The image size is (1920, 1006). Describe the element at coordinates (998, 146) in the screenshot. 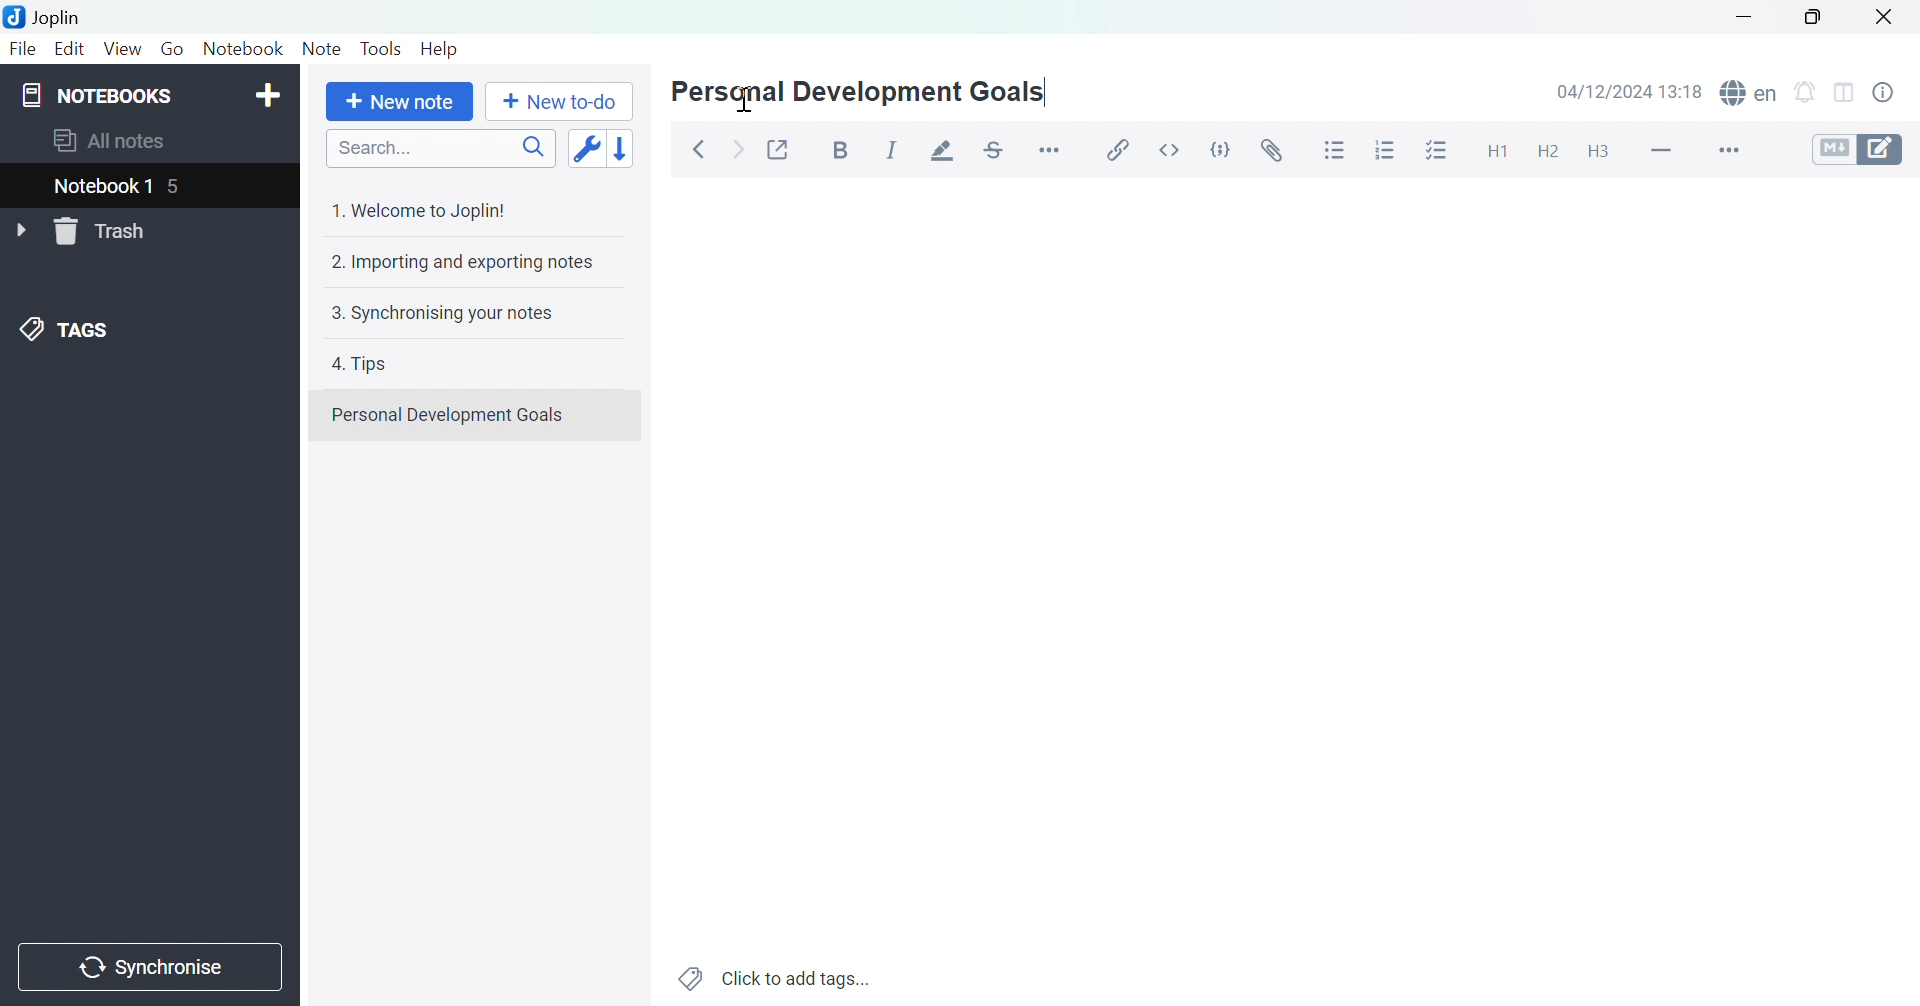

I see `Strikethrough` at that location.